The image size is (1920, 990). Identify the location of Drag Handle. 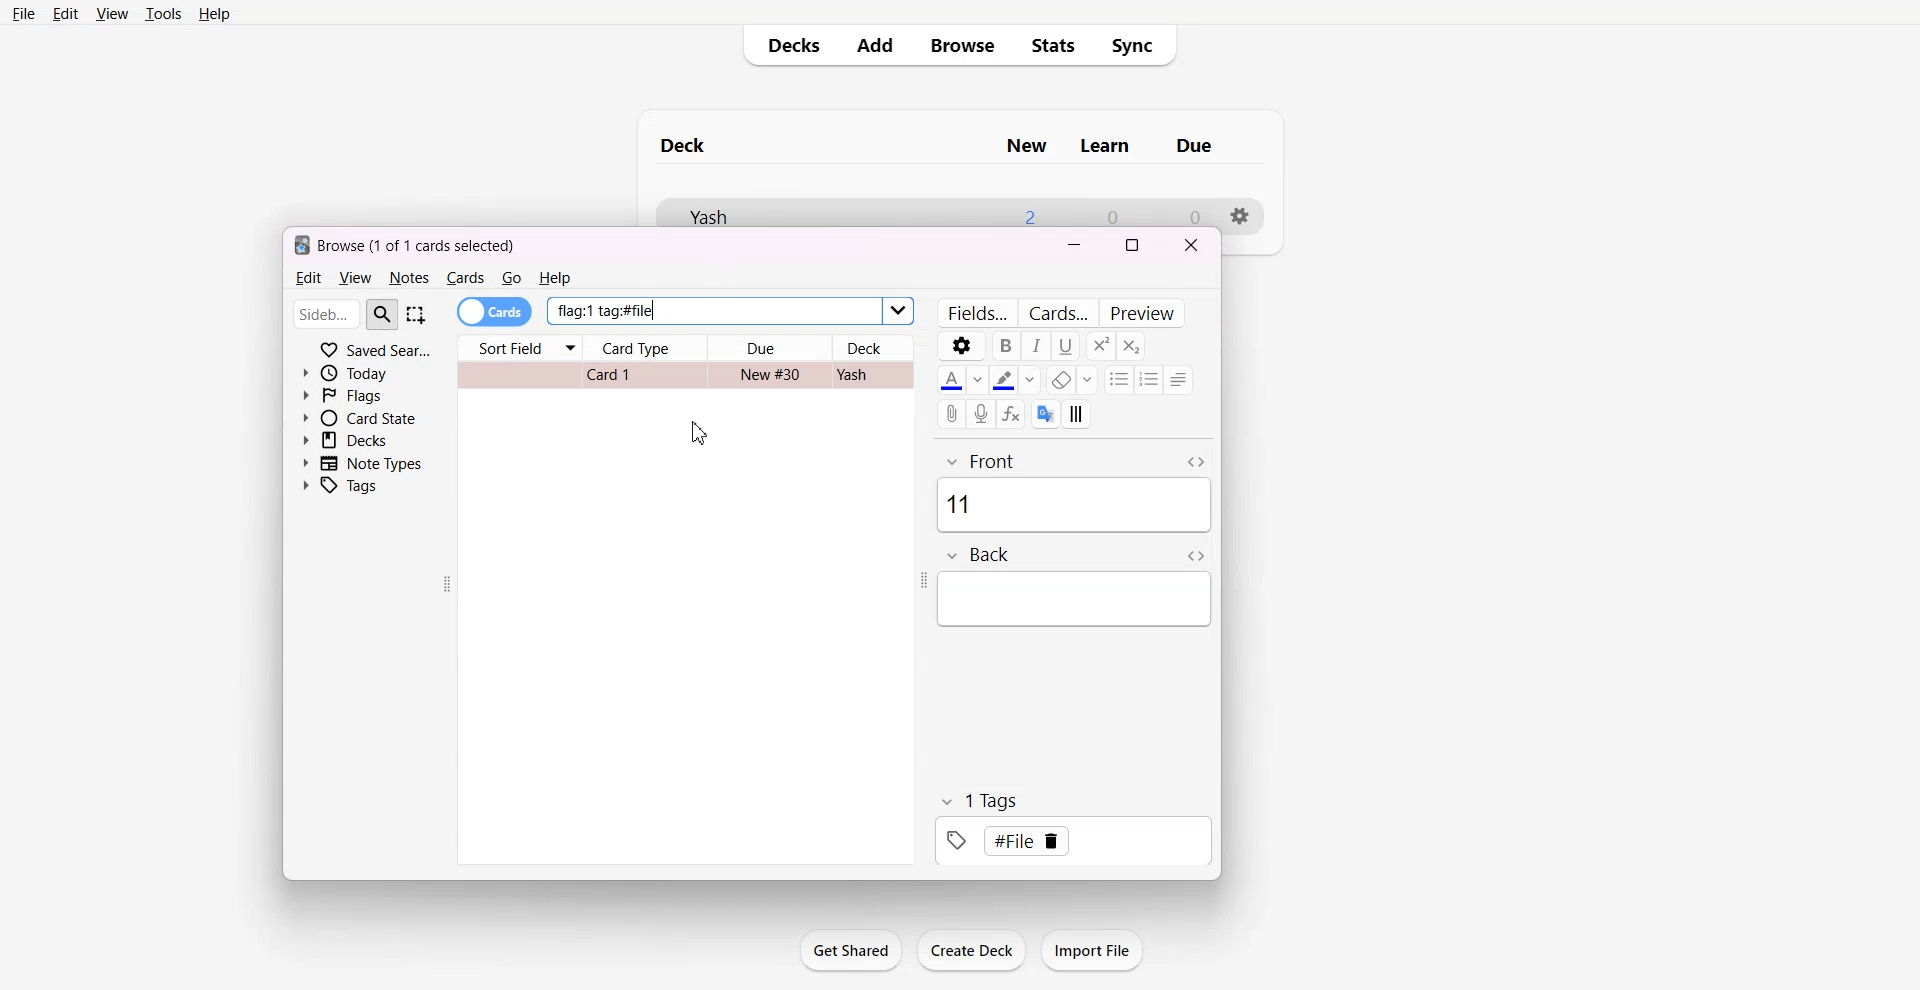
(920, 580).